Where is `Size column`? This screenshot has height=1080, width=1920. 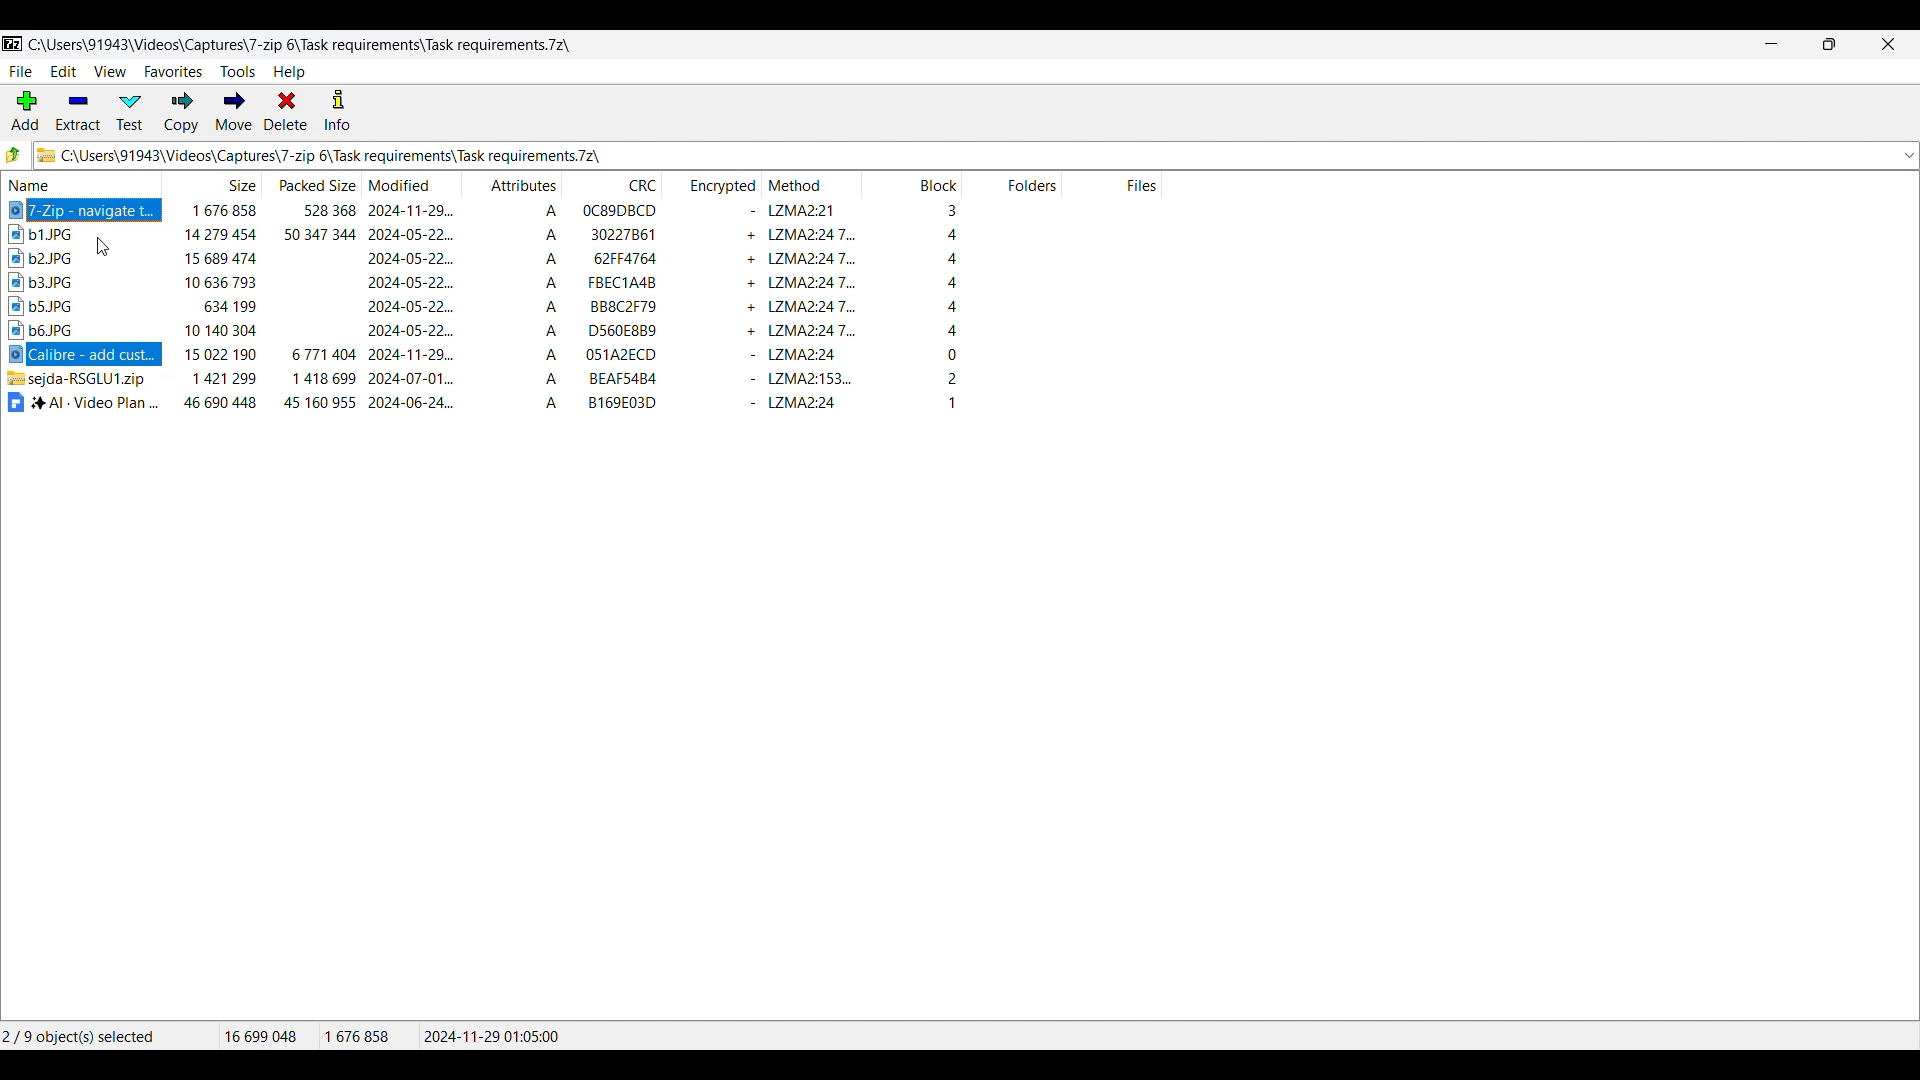 Size column is located at coordinates (214, 183).